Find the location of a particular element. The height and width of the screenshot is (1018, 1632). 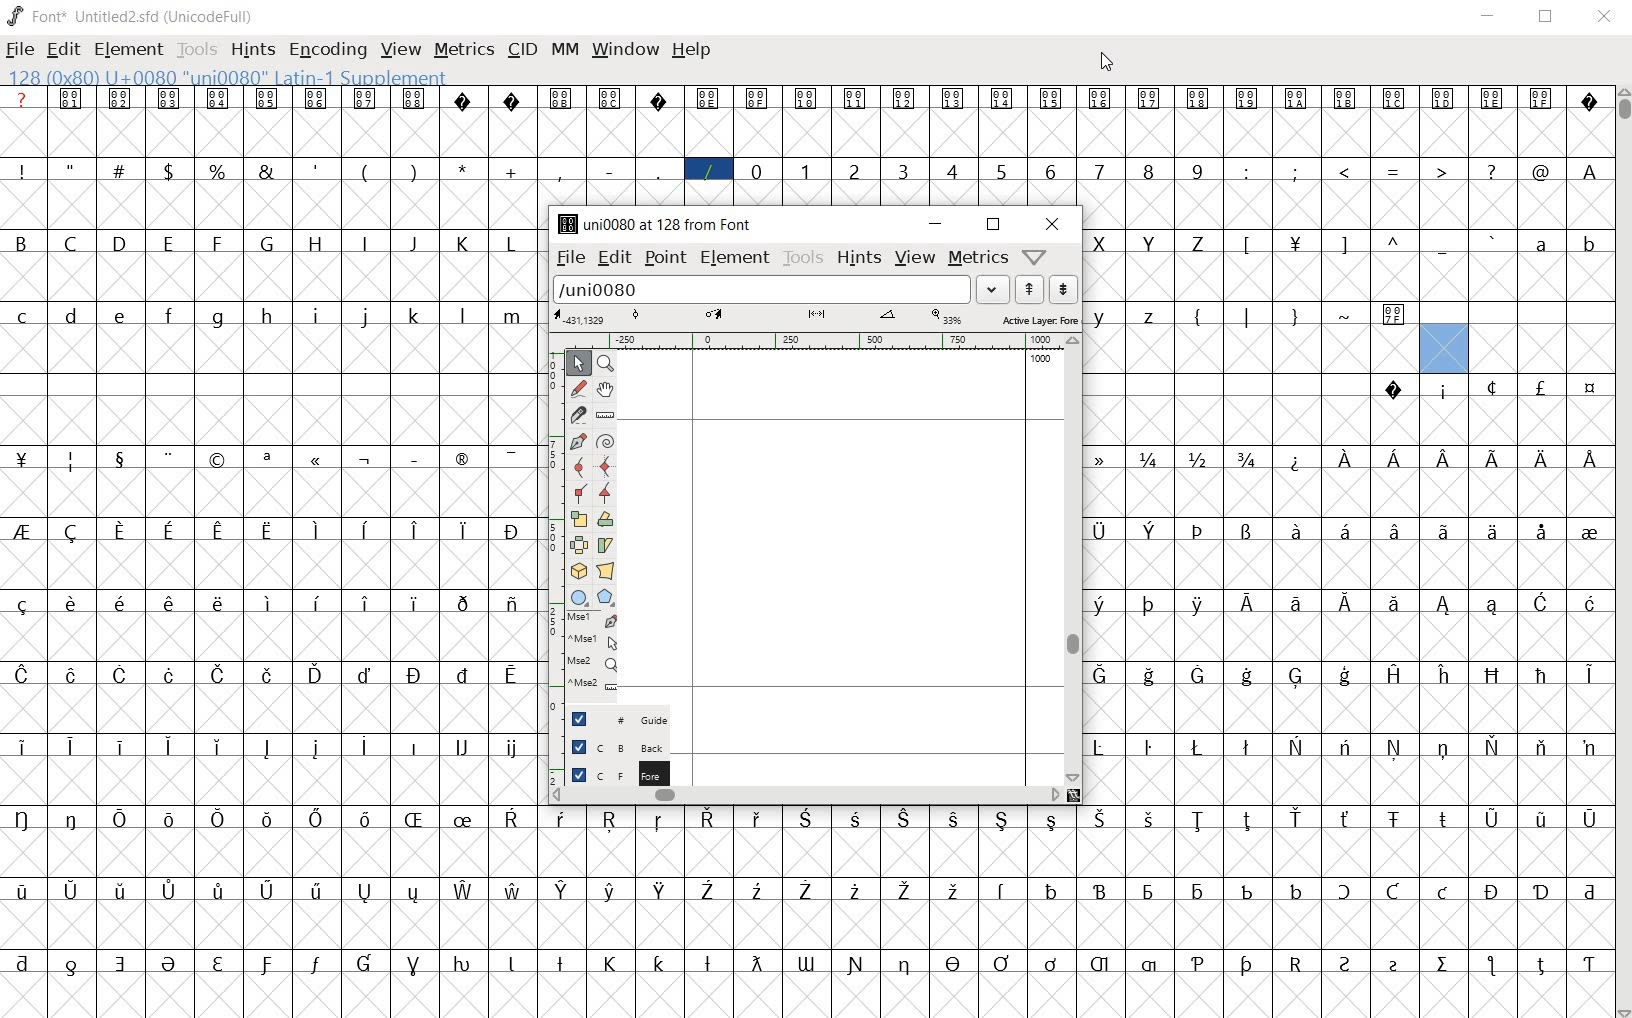

glyph is located at coordinates (22, 459).